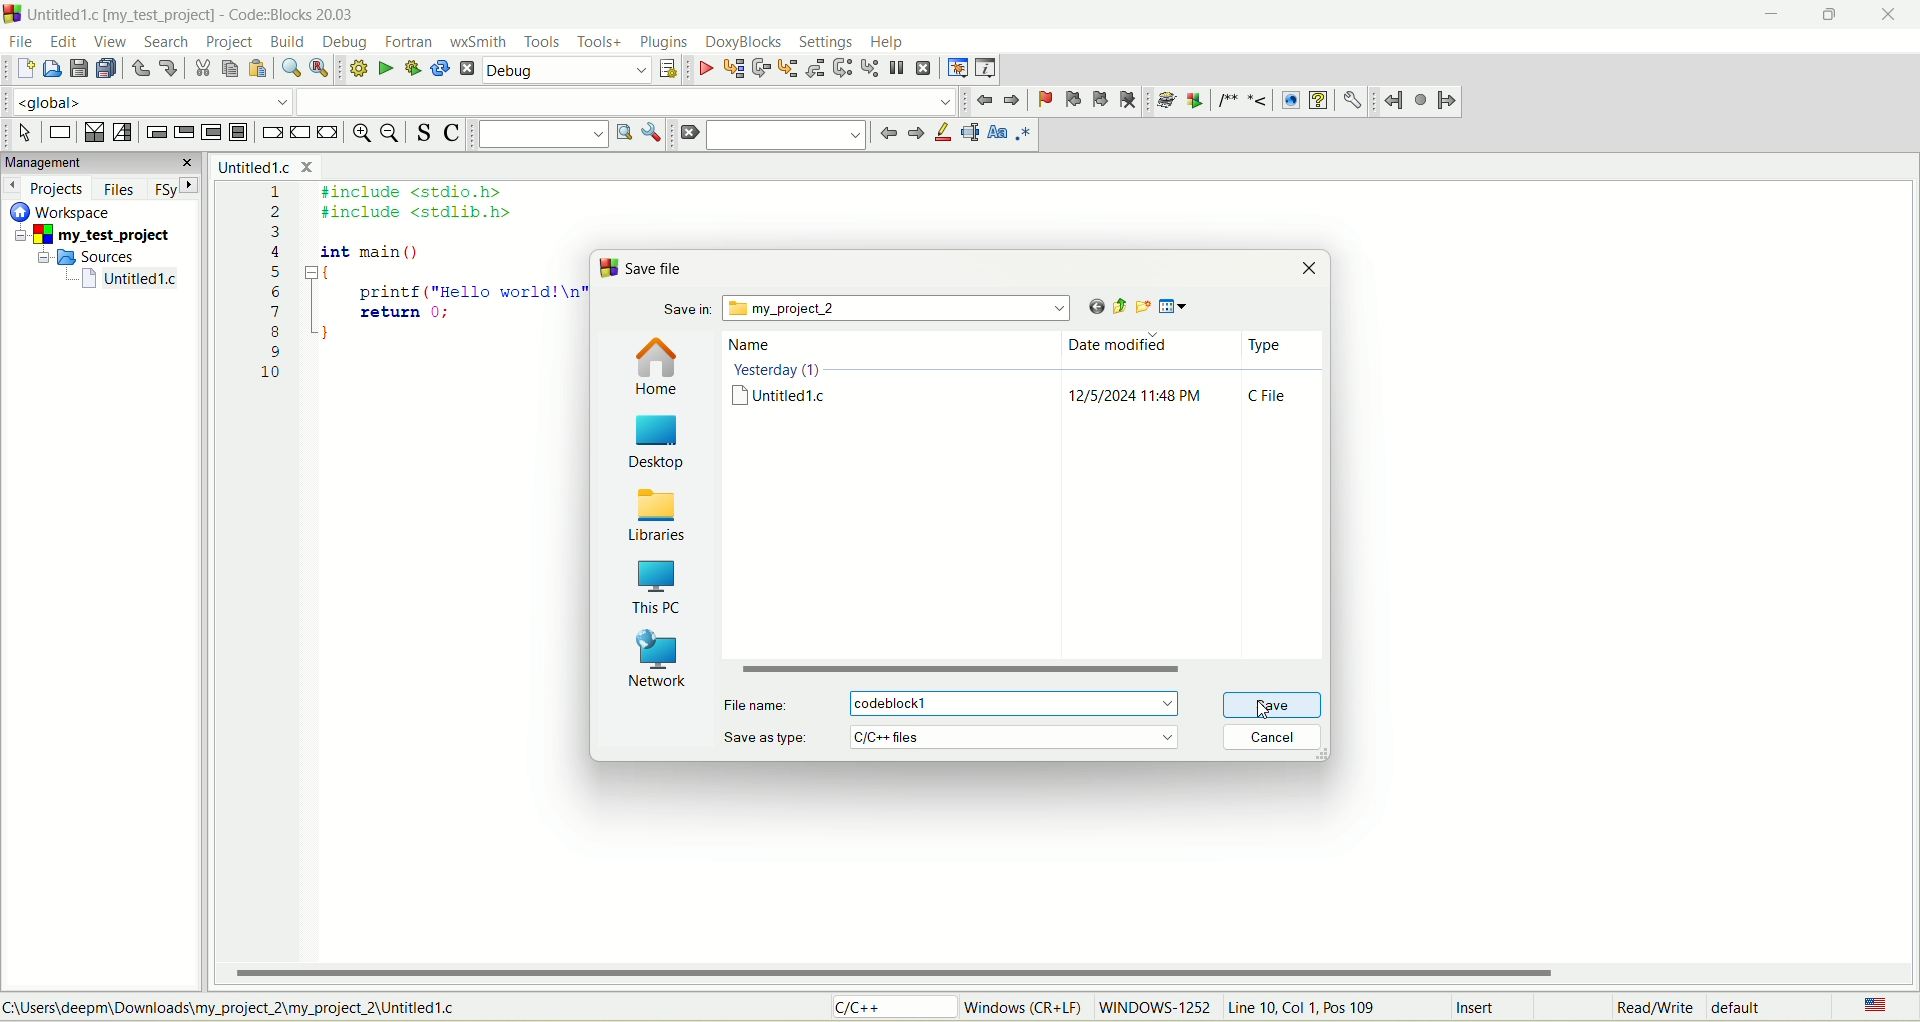  What do you see at coordinates (970, 134) in the screenshot?
I see `selected text` at bounding box center [970, 134].